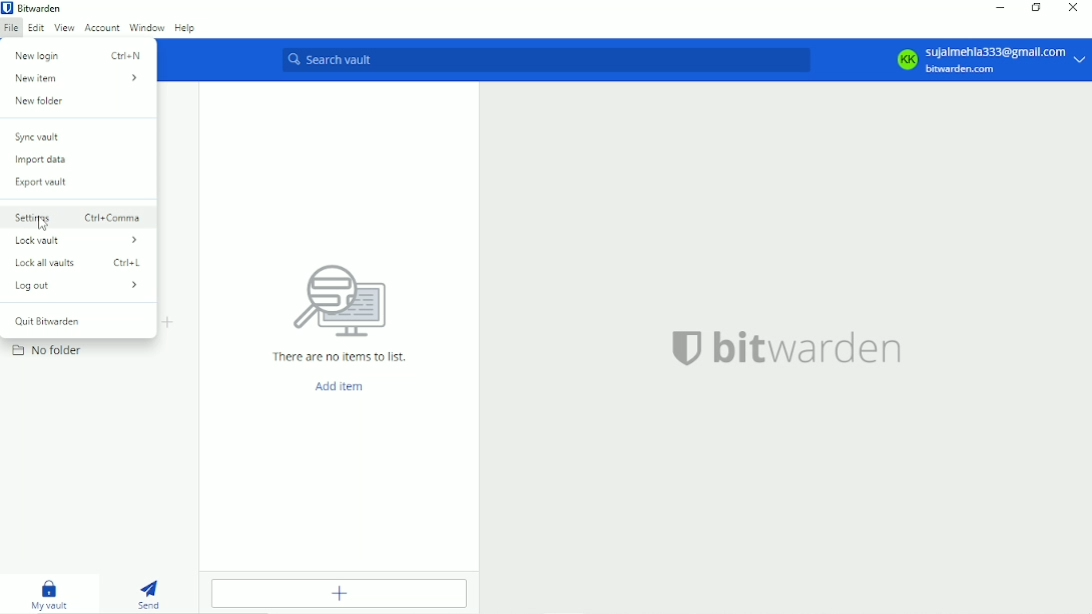  Describe the element at coordinates (13, 28) in the screenshot. I see `File` at that location.